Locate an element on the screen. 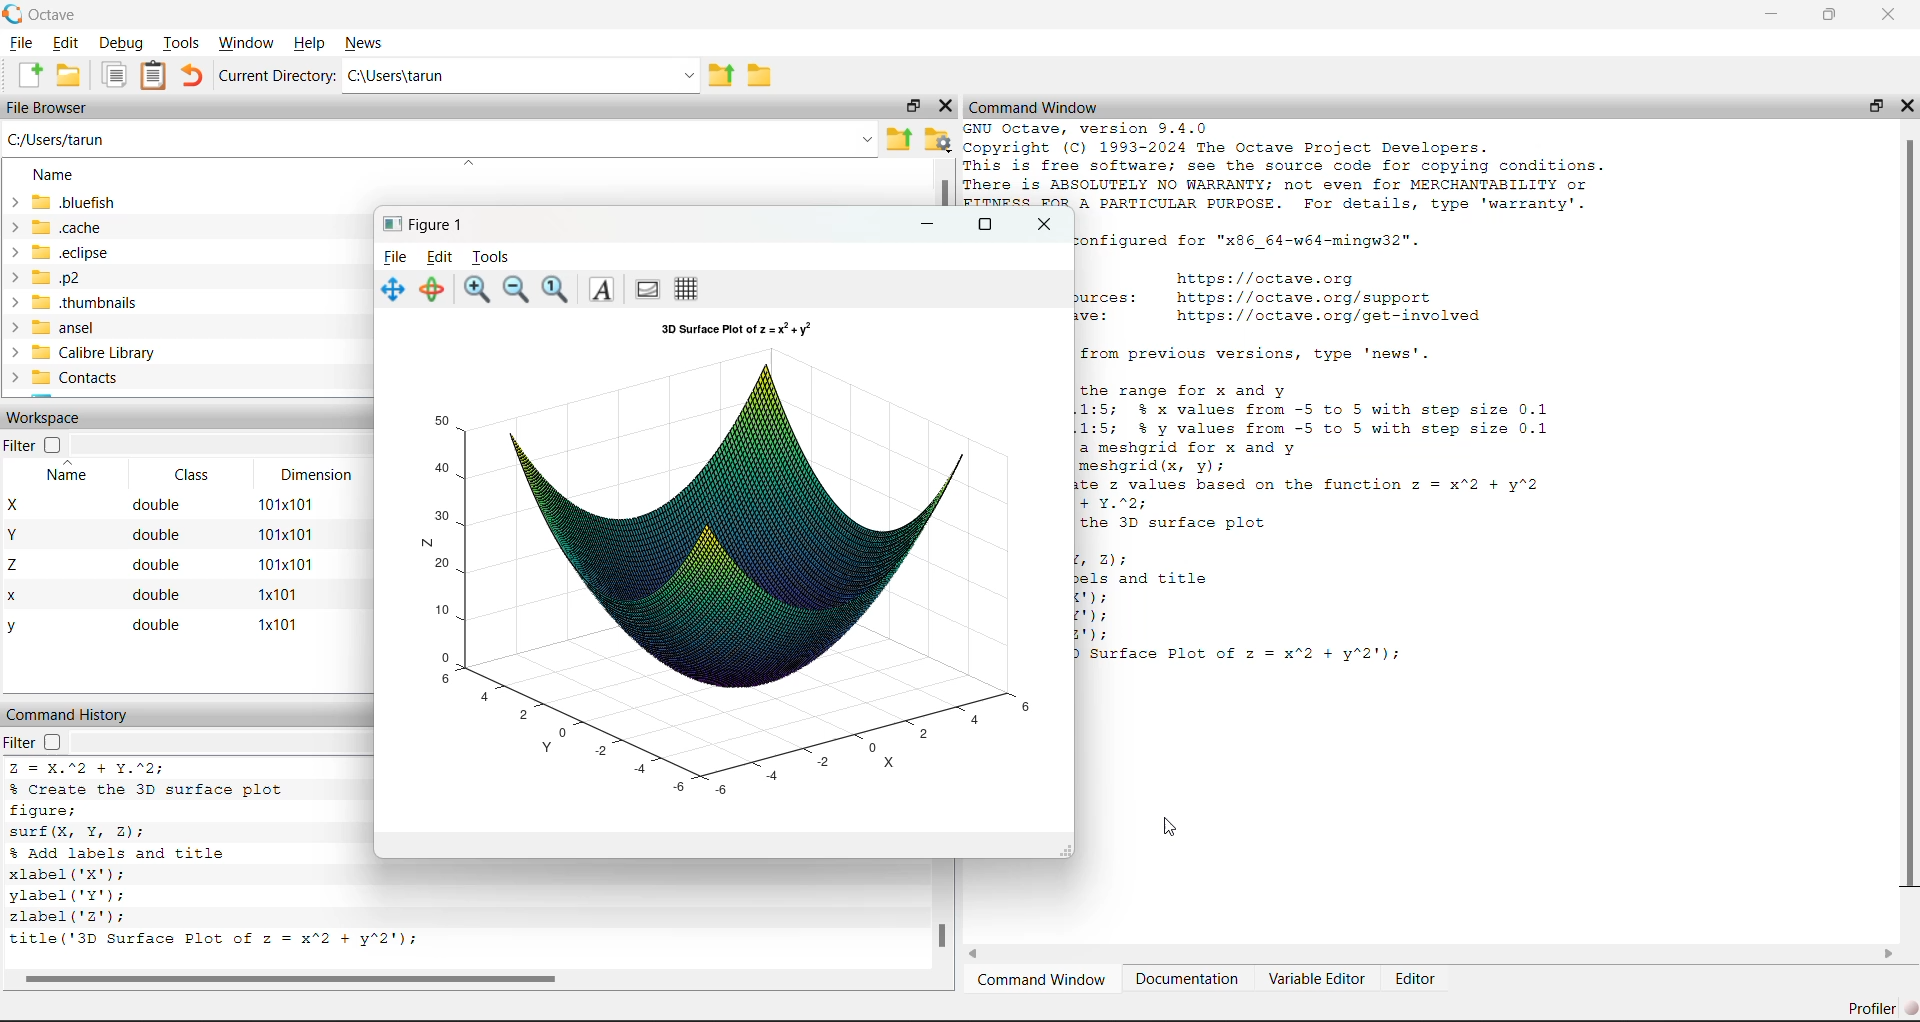 This screenshot has height=1022, width=1920. zlabel('2'); is located at coordinates (72, 915).